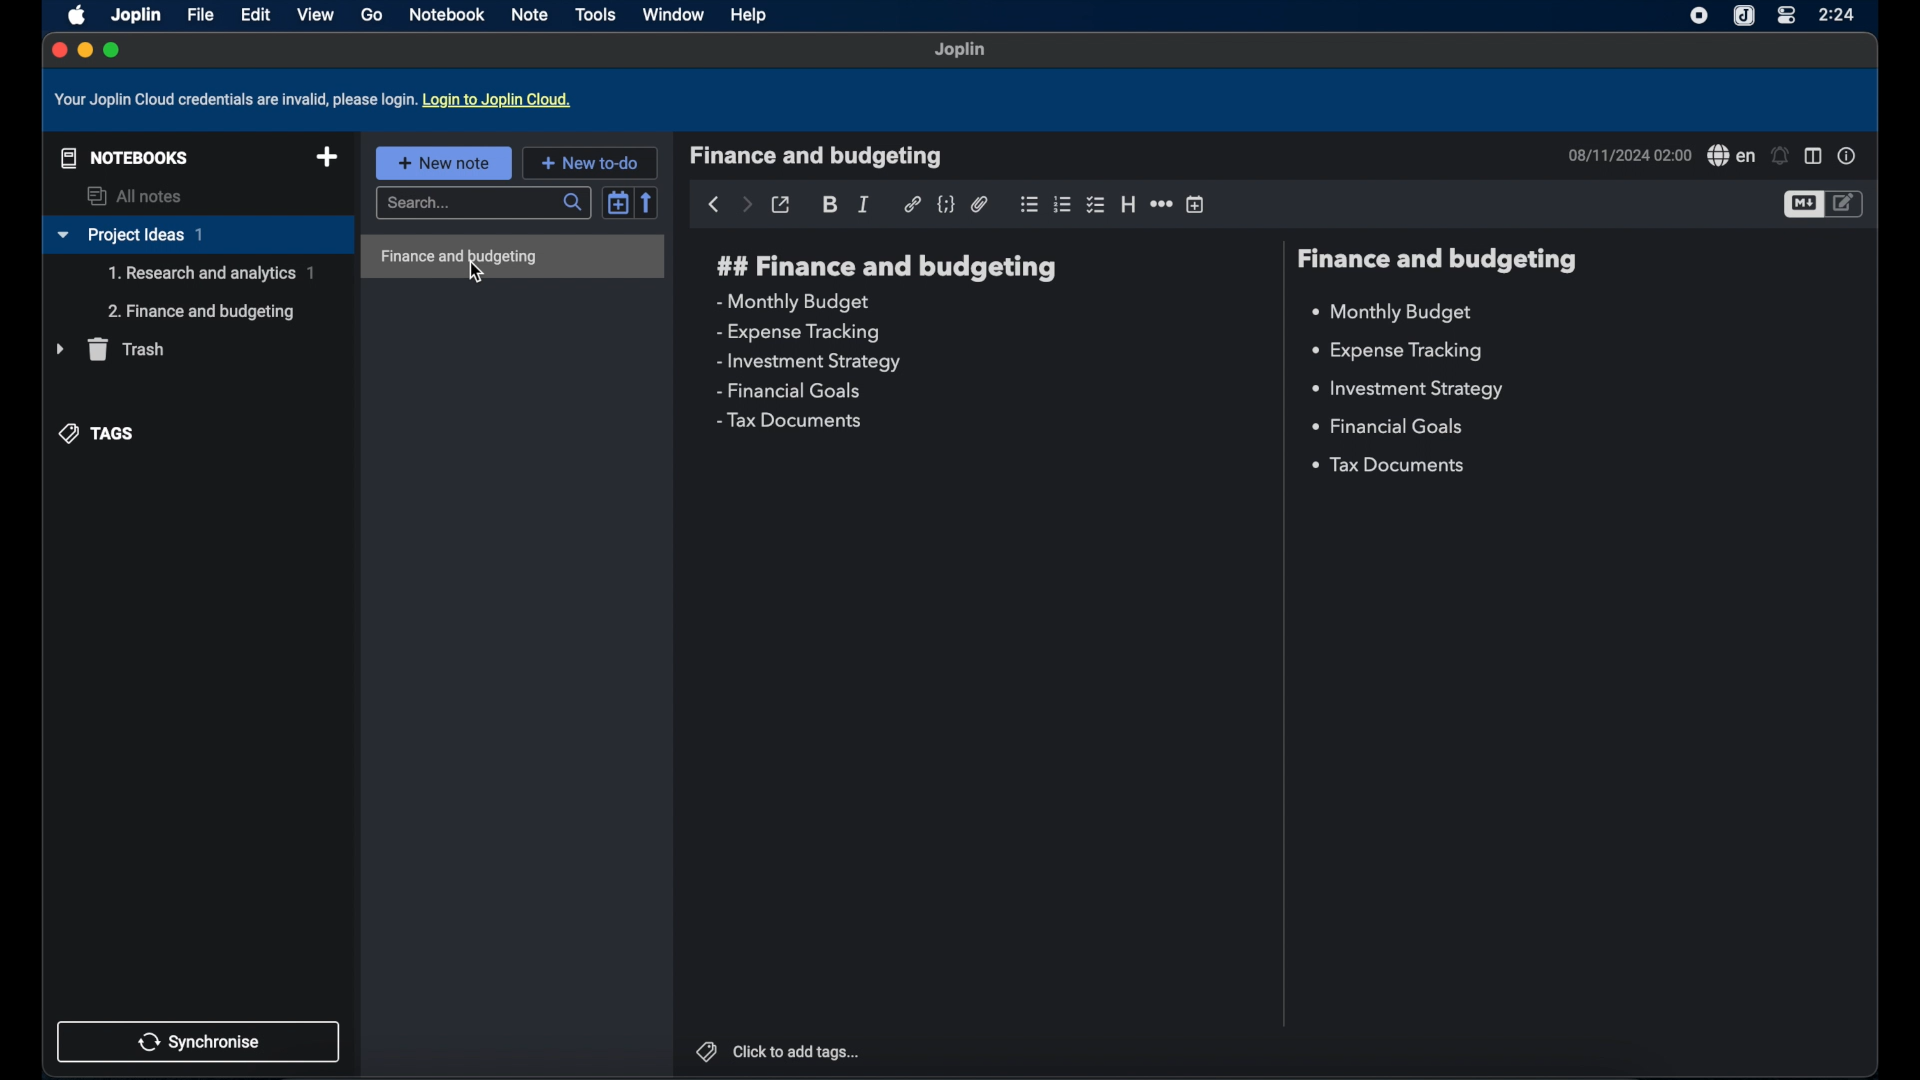 The height and width of the screenshot is (1080, 1920). What do you see at coordinates (1847, 203) in the screenshot?
I see `toggle editor` at bounding box center [1847, 203].